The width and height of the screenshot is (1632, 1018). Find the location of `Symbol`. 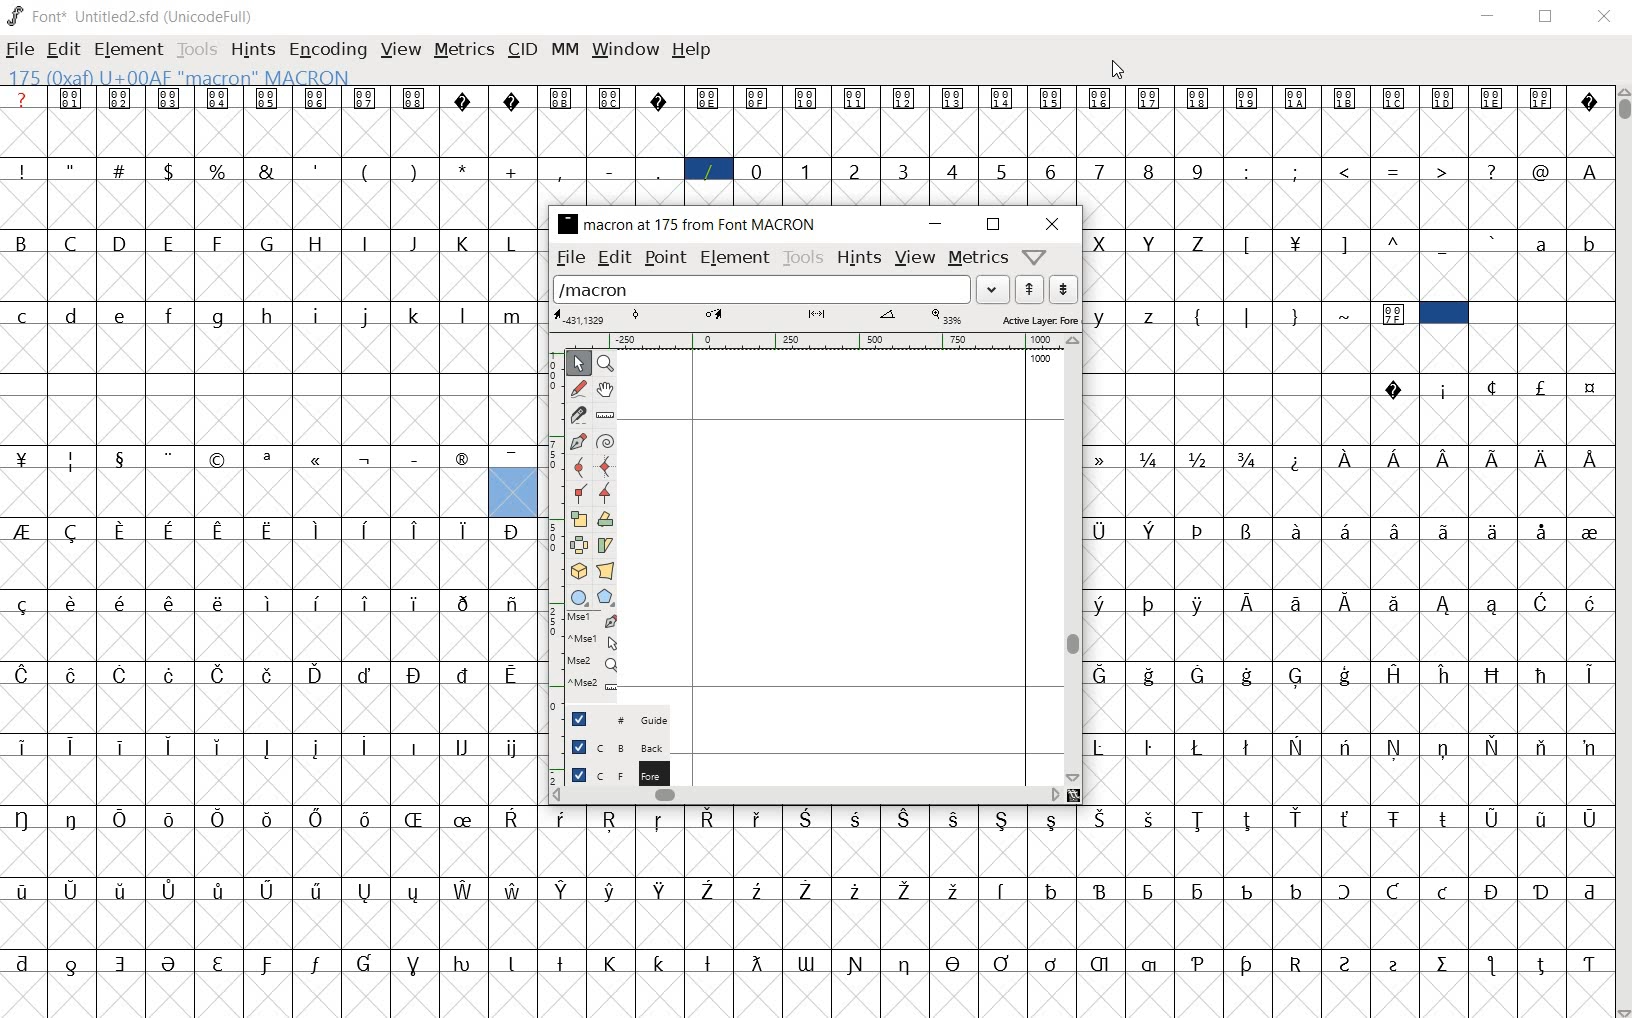

Symbol is located at coordinates (24, 532).